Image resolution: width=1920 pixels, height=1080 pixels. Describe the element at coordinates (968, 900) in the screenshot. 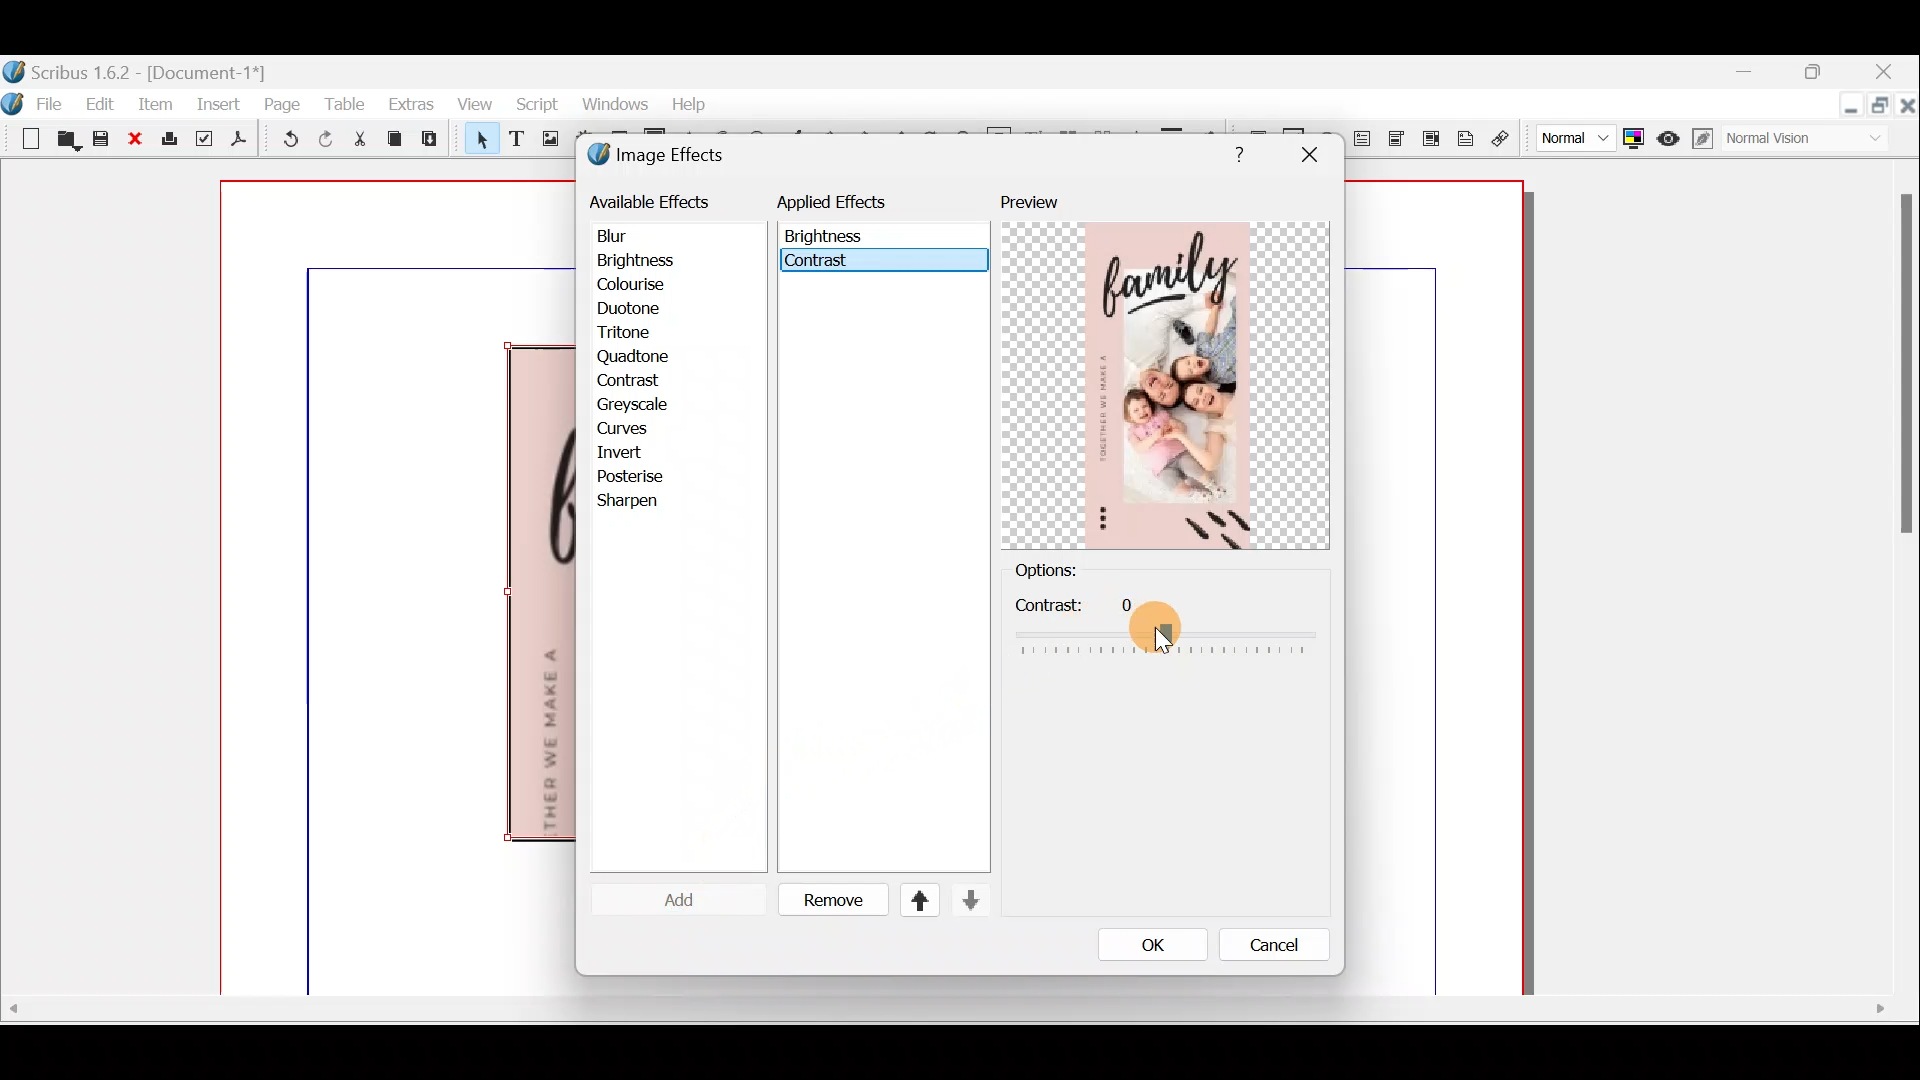

I see `Move down` at that location.